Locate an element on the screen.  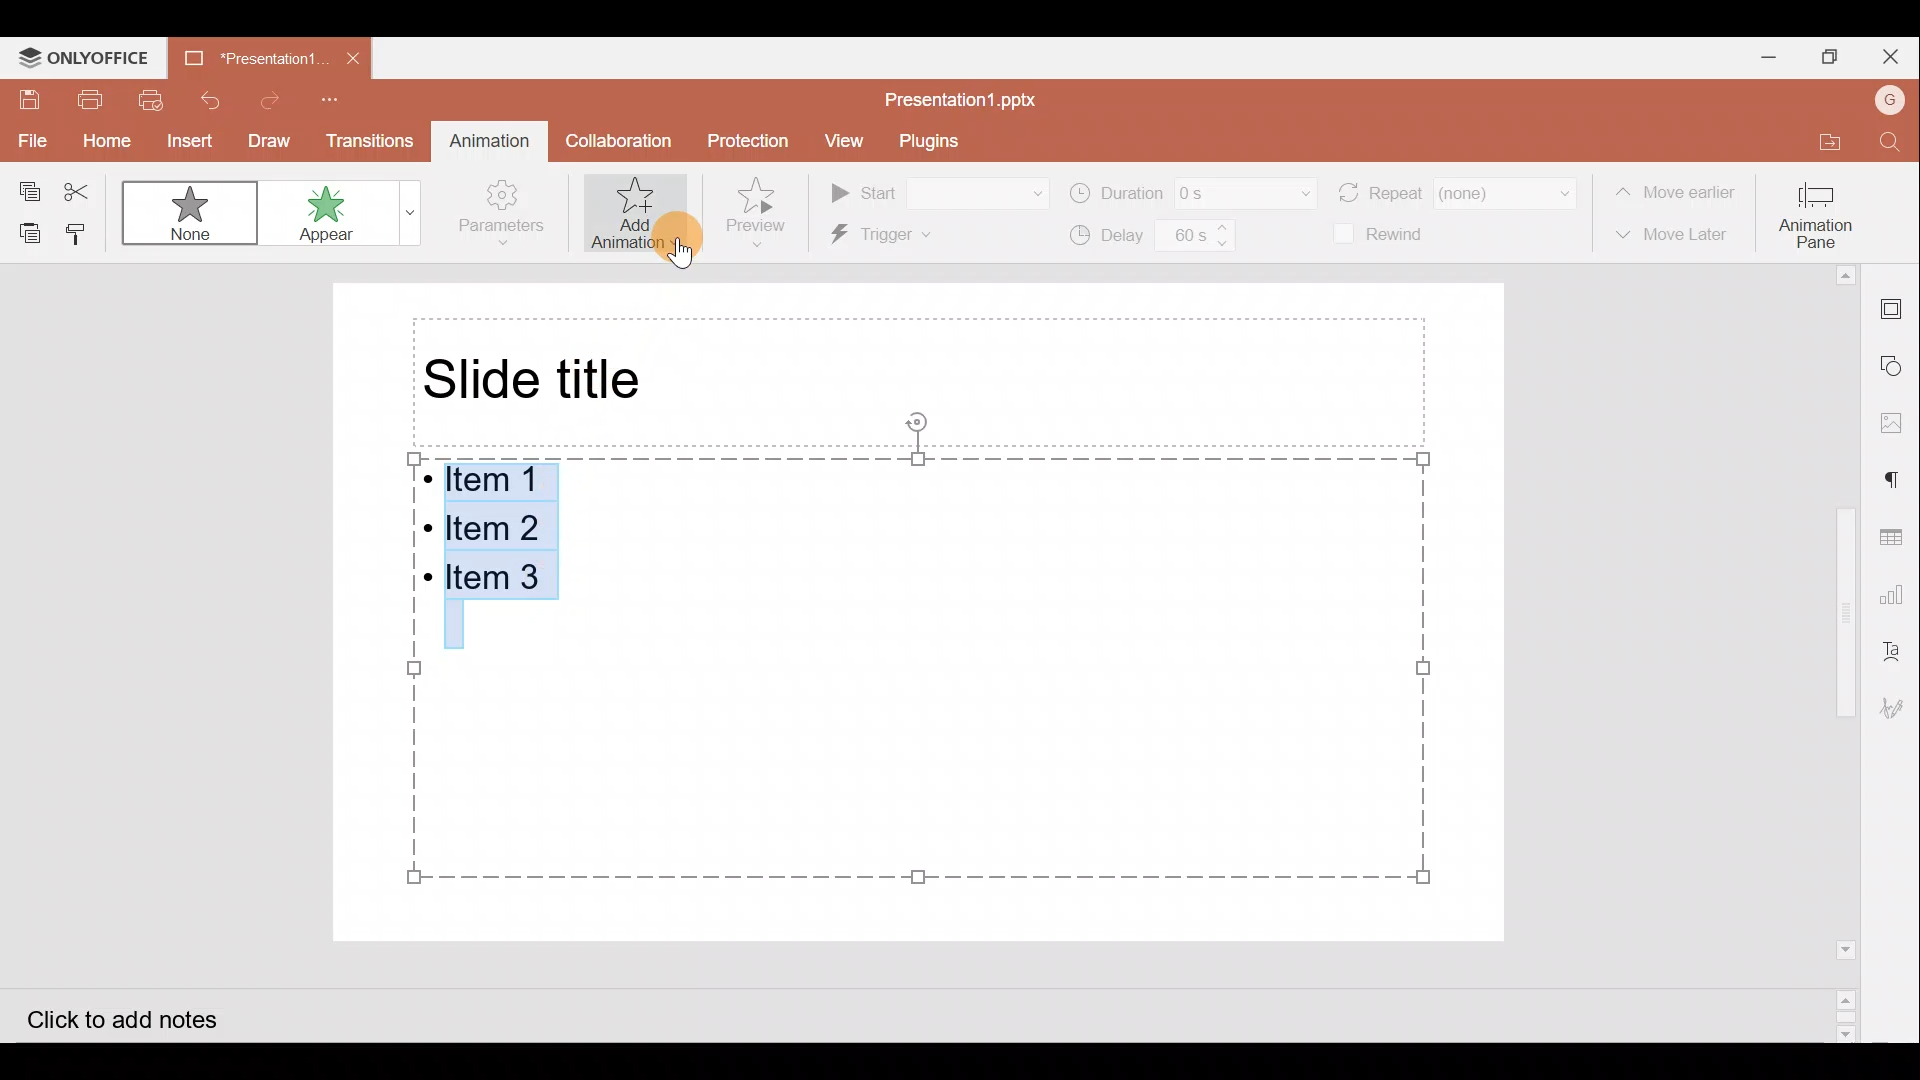
Bulleted Item 3 on the presentation slide is located at coordinates (498, 582).